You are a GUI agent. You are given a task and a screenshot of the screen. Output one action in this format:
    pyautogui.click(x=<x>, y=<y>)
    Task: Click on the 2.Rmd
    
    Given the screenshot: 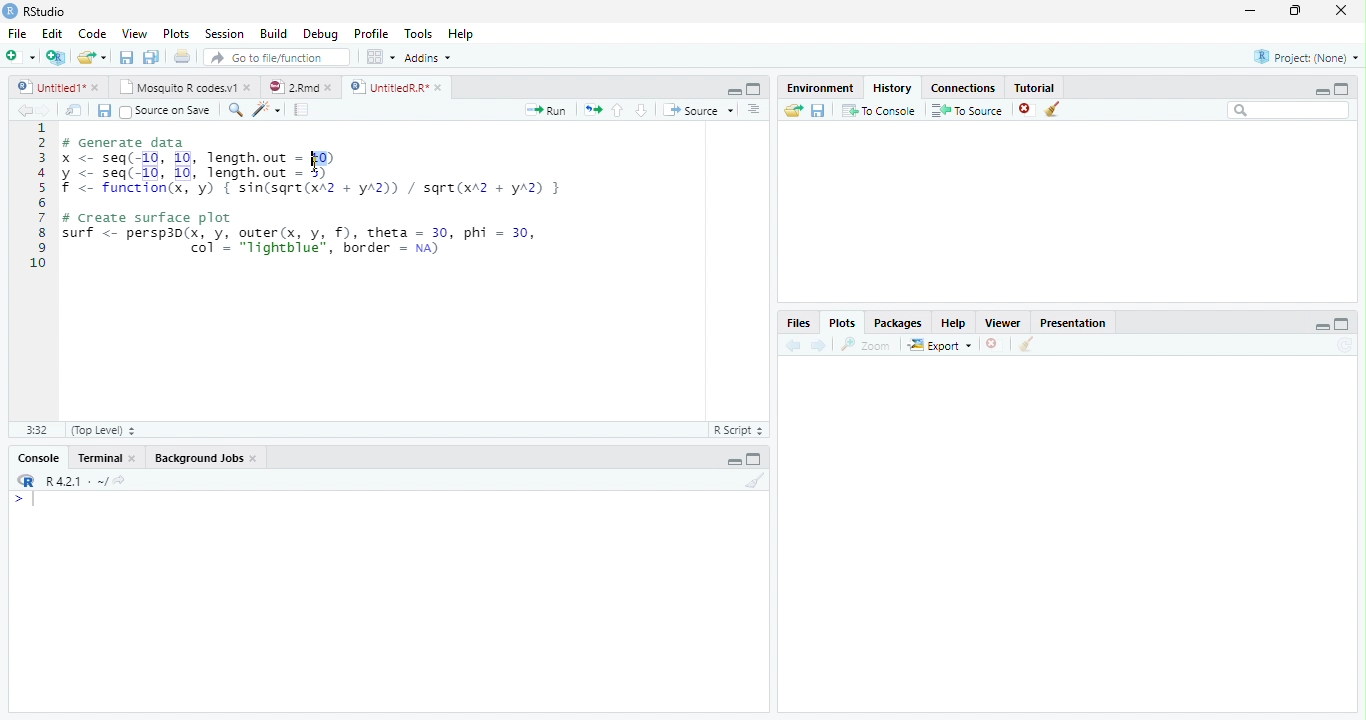 What is the action you would take?
    pyautogui.click(x=292, y=86)
    